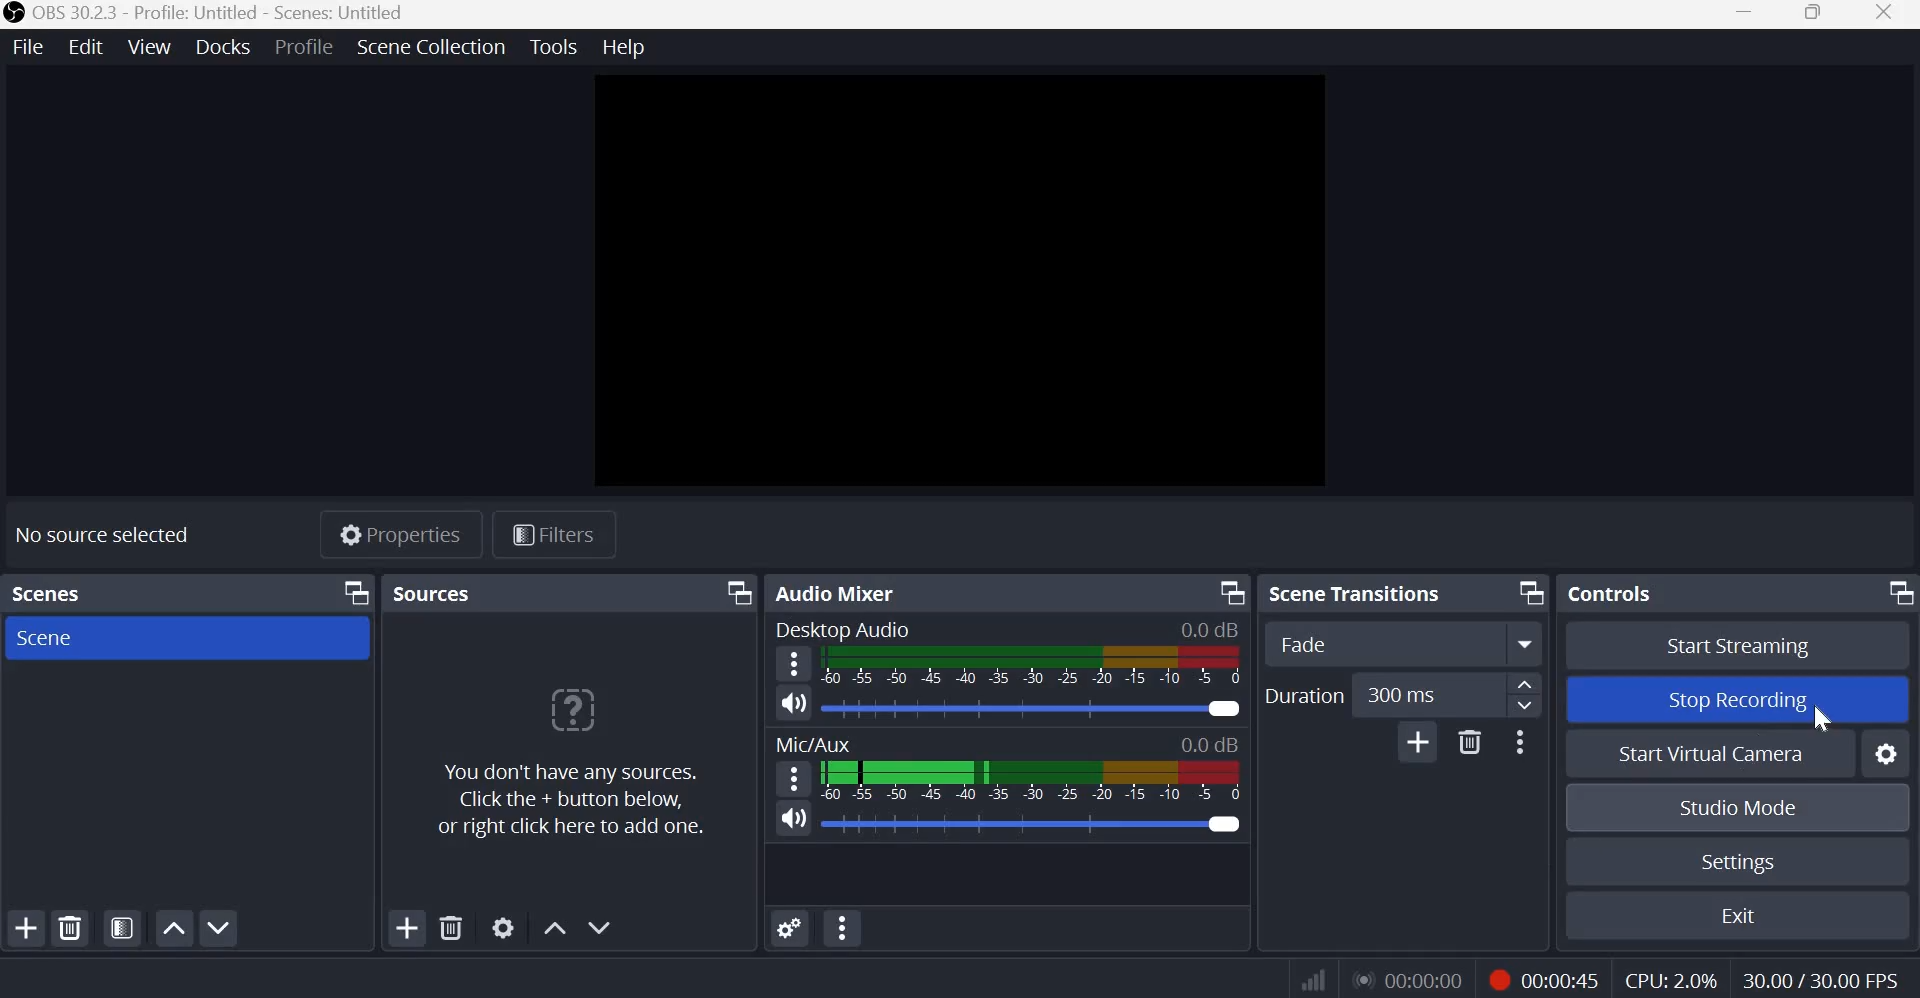  Describe the element at coordinates (839, 592) in the screenshot. I see `Audio mixer` at that location.